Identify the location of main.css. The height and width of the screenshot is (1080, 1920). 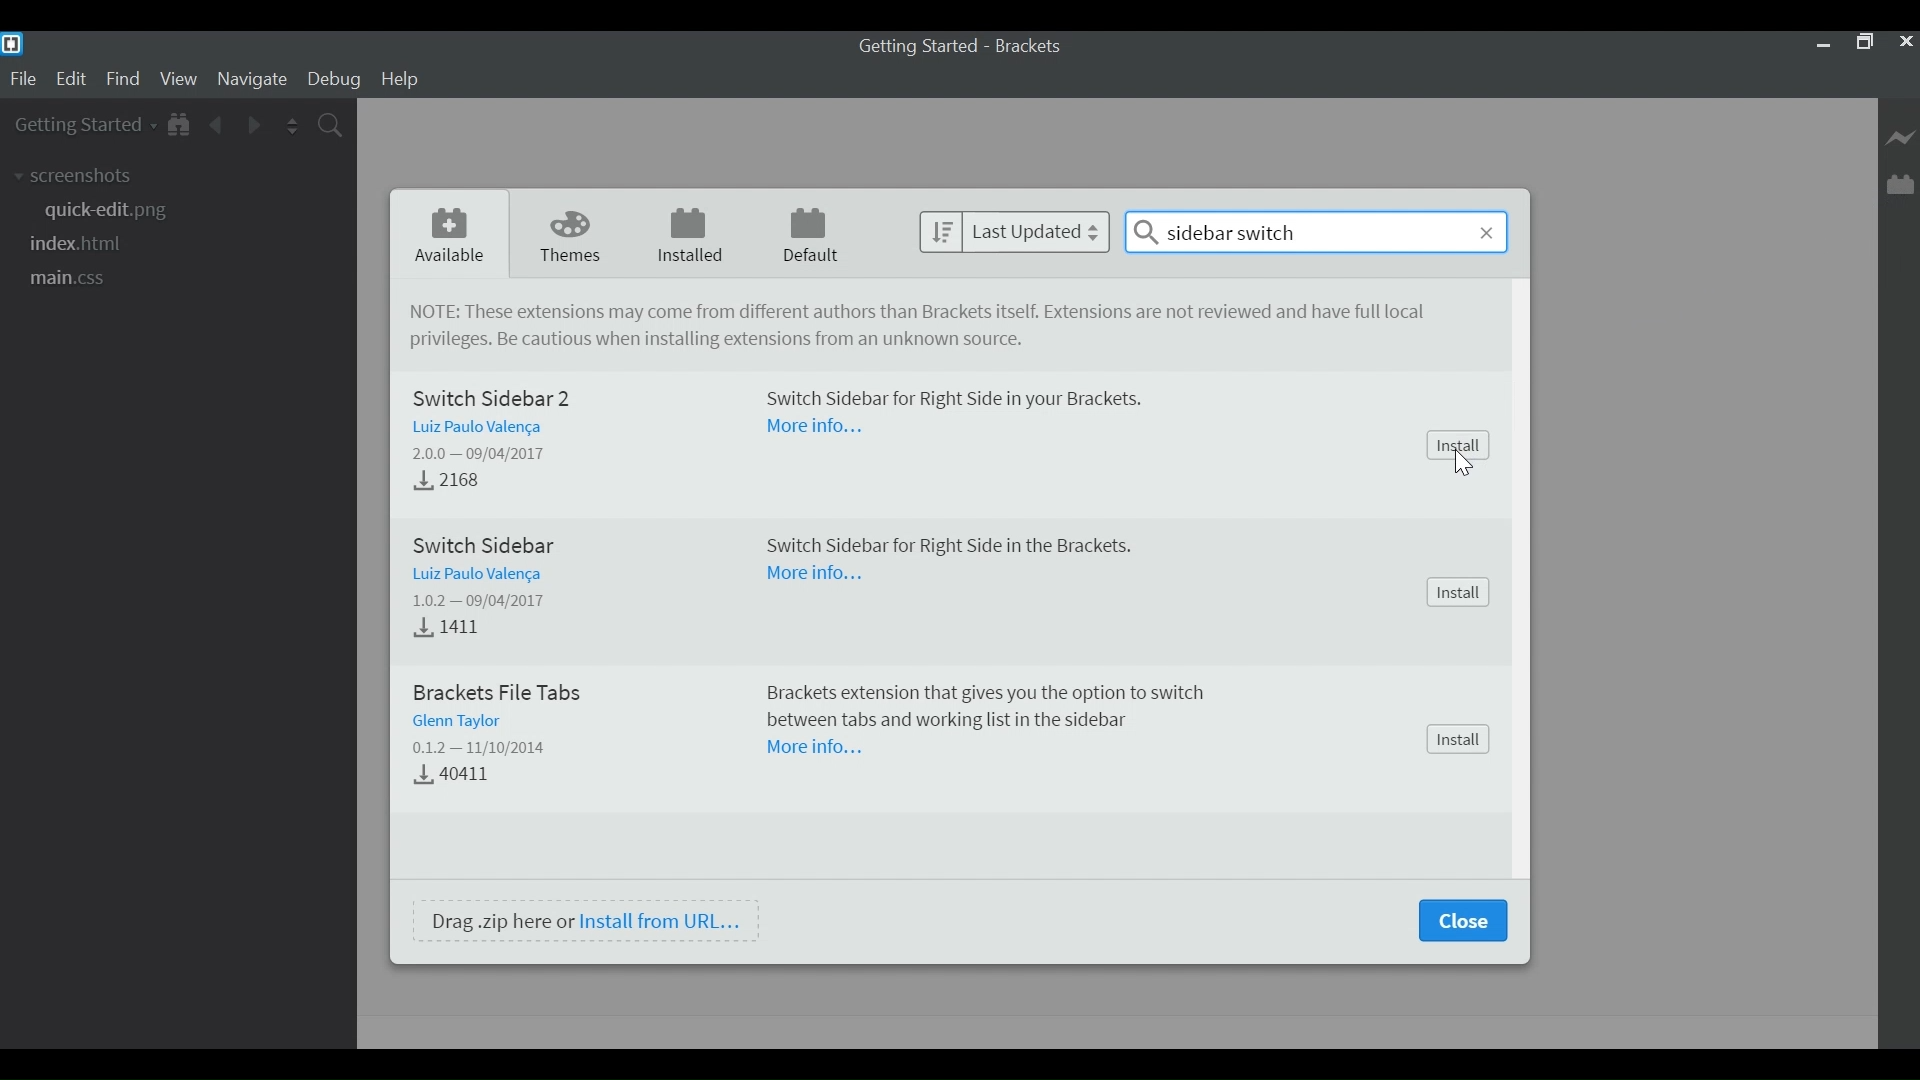
(79, 276).